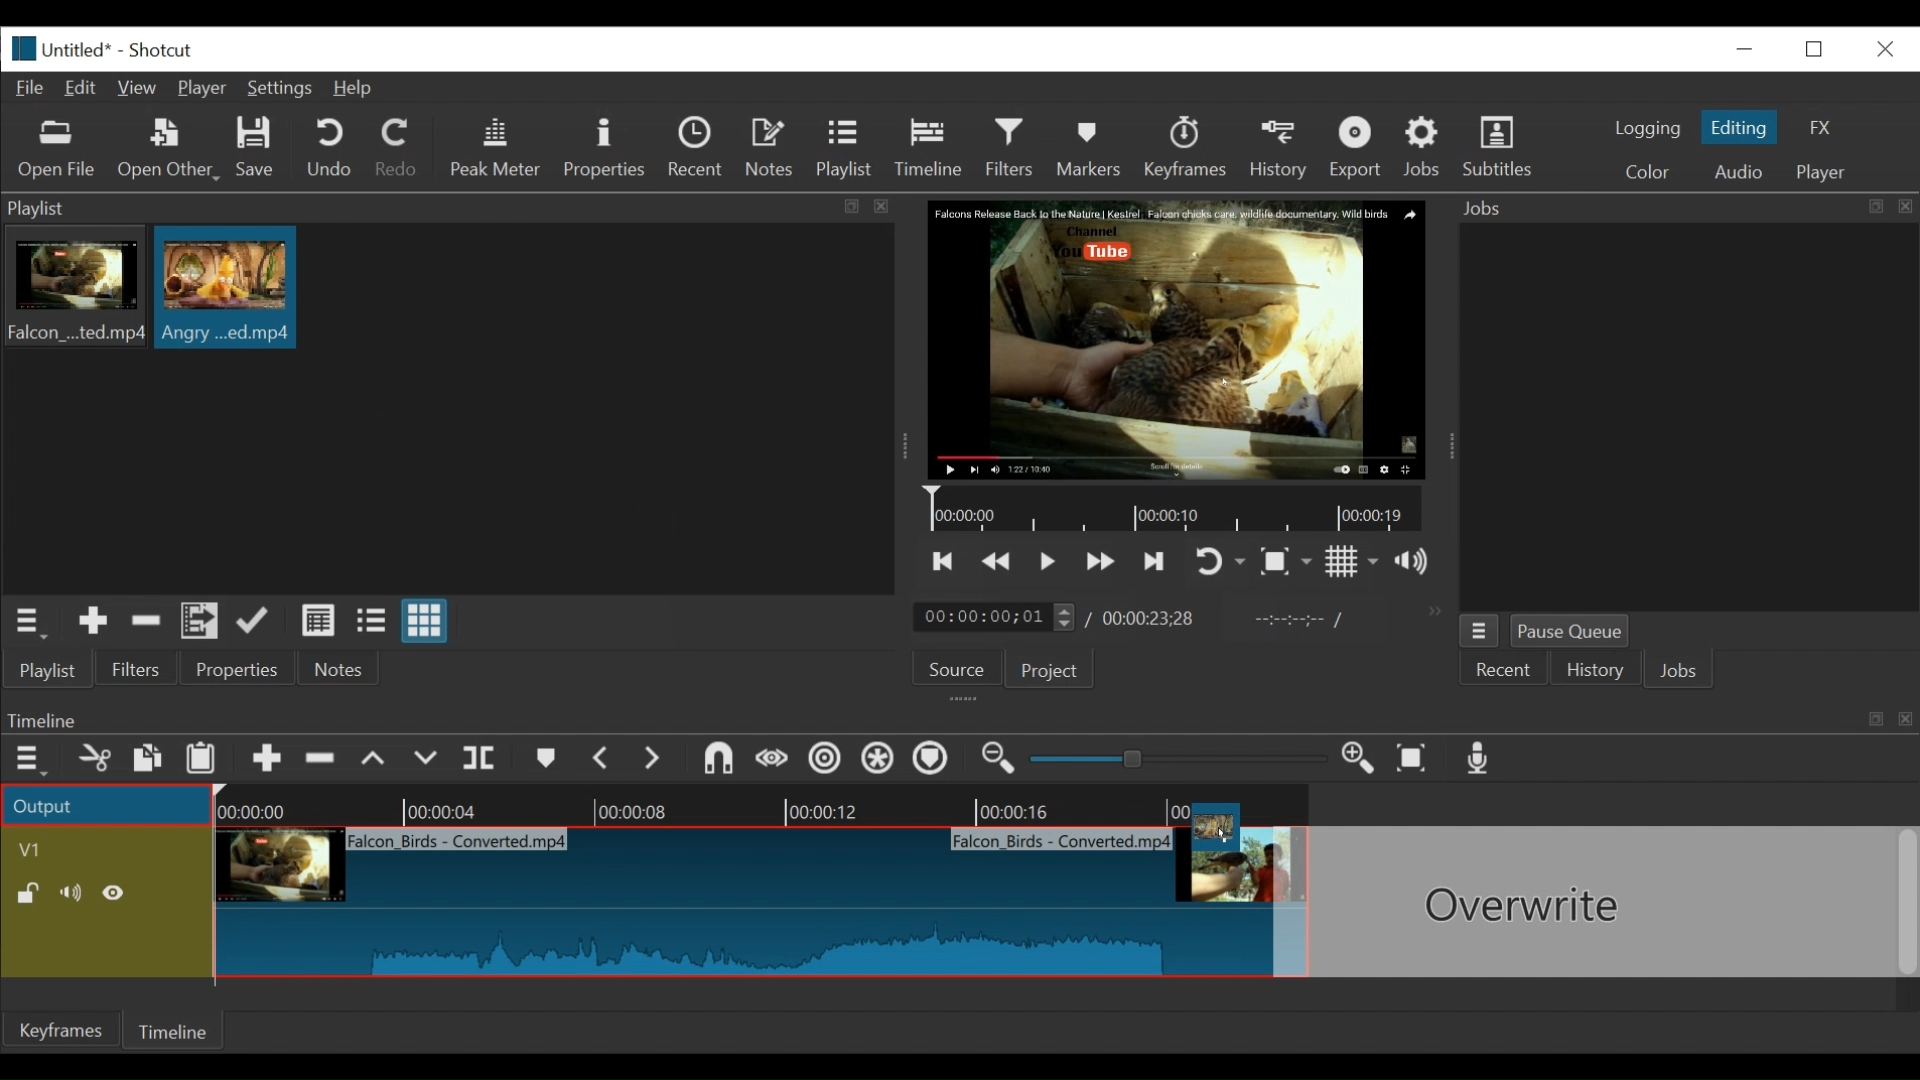 The width and height of the screenshot is (1920, 1080). Describe the element at coordinates (949, 673) in the screenshot. I see `Source` at that location.